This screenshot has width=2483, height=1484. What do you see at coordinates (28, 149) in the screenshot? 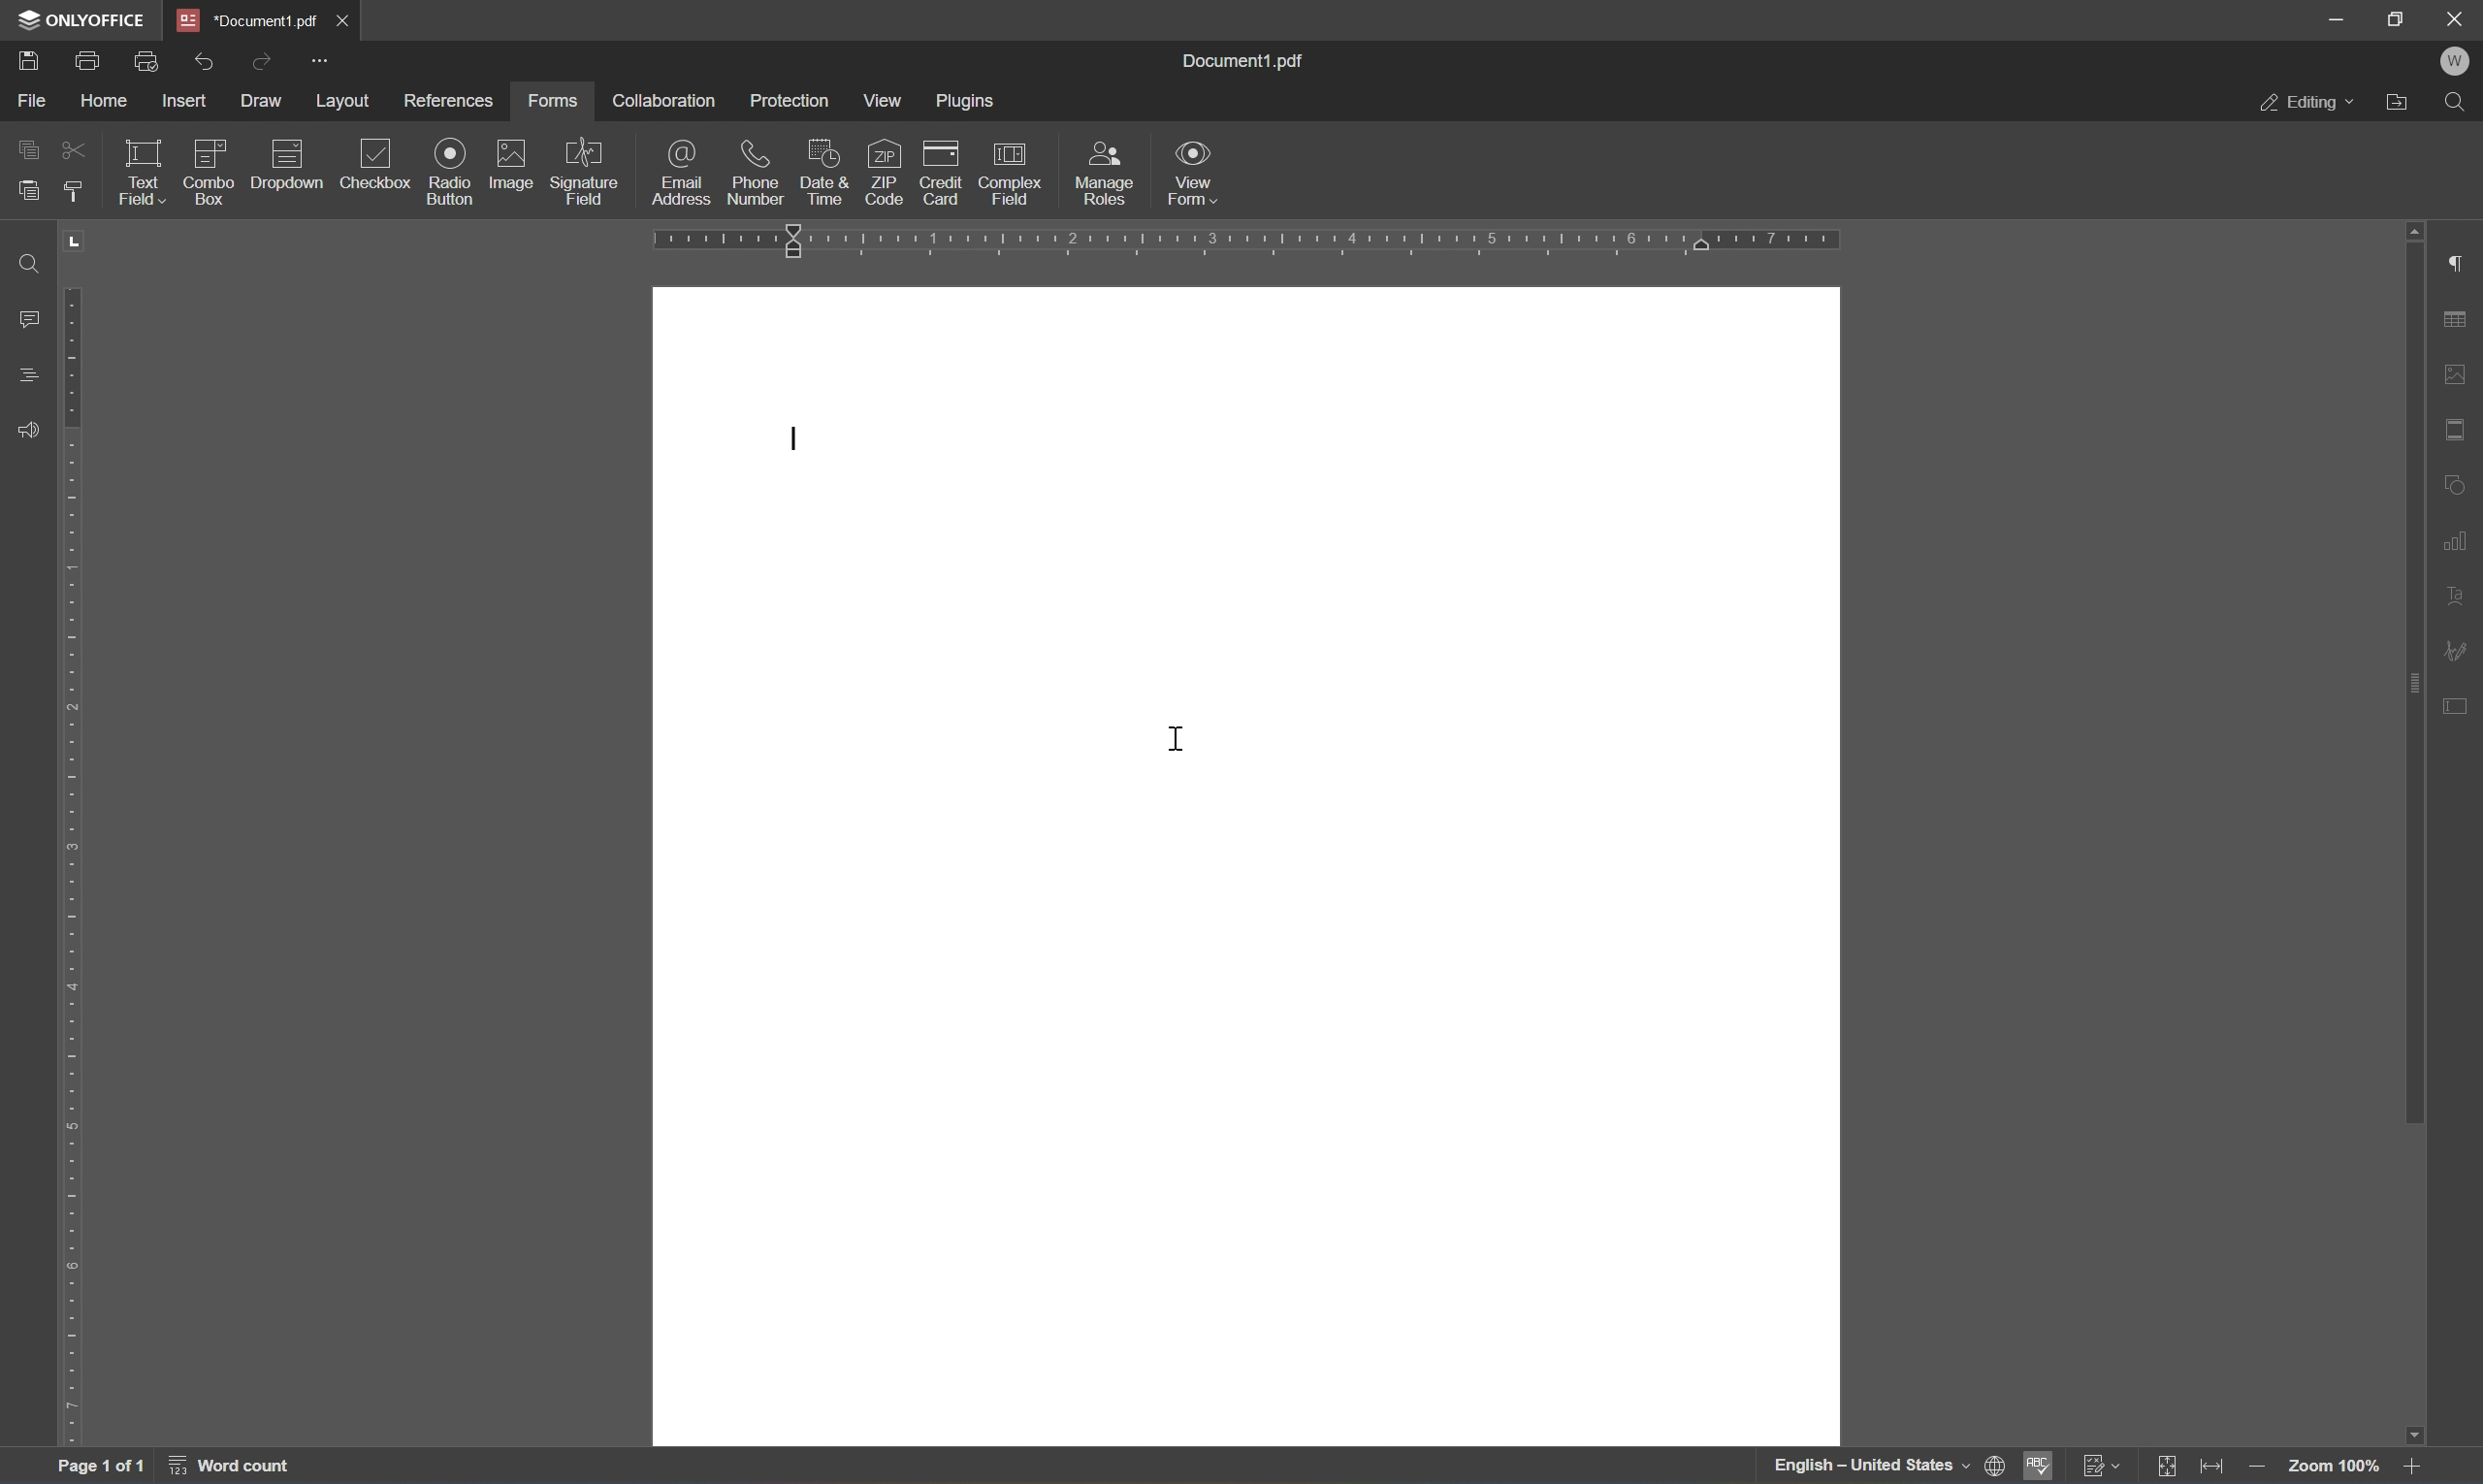
I see `copy` at bounding box center [28, 149].